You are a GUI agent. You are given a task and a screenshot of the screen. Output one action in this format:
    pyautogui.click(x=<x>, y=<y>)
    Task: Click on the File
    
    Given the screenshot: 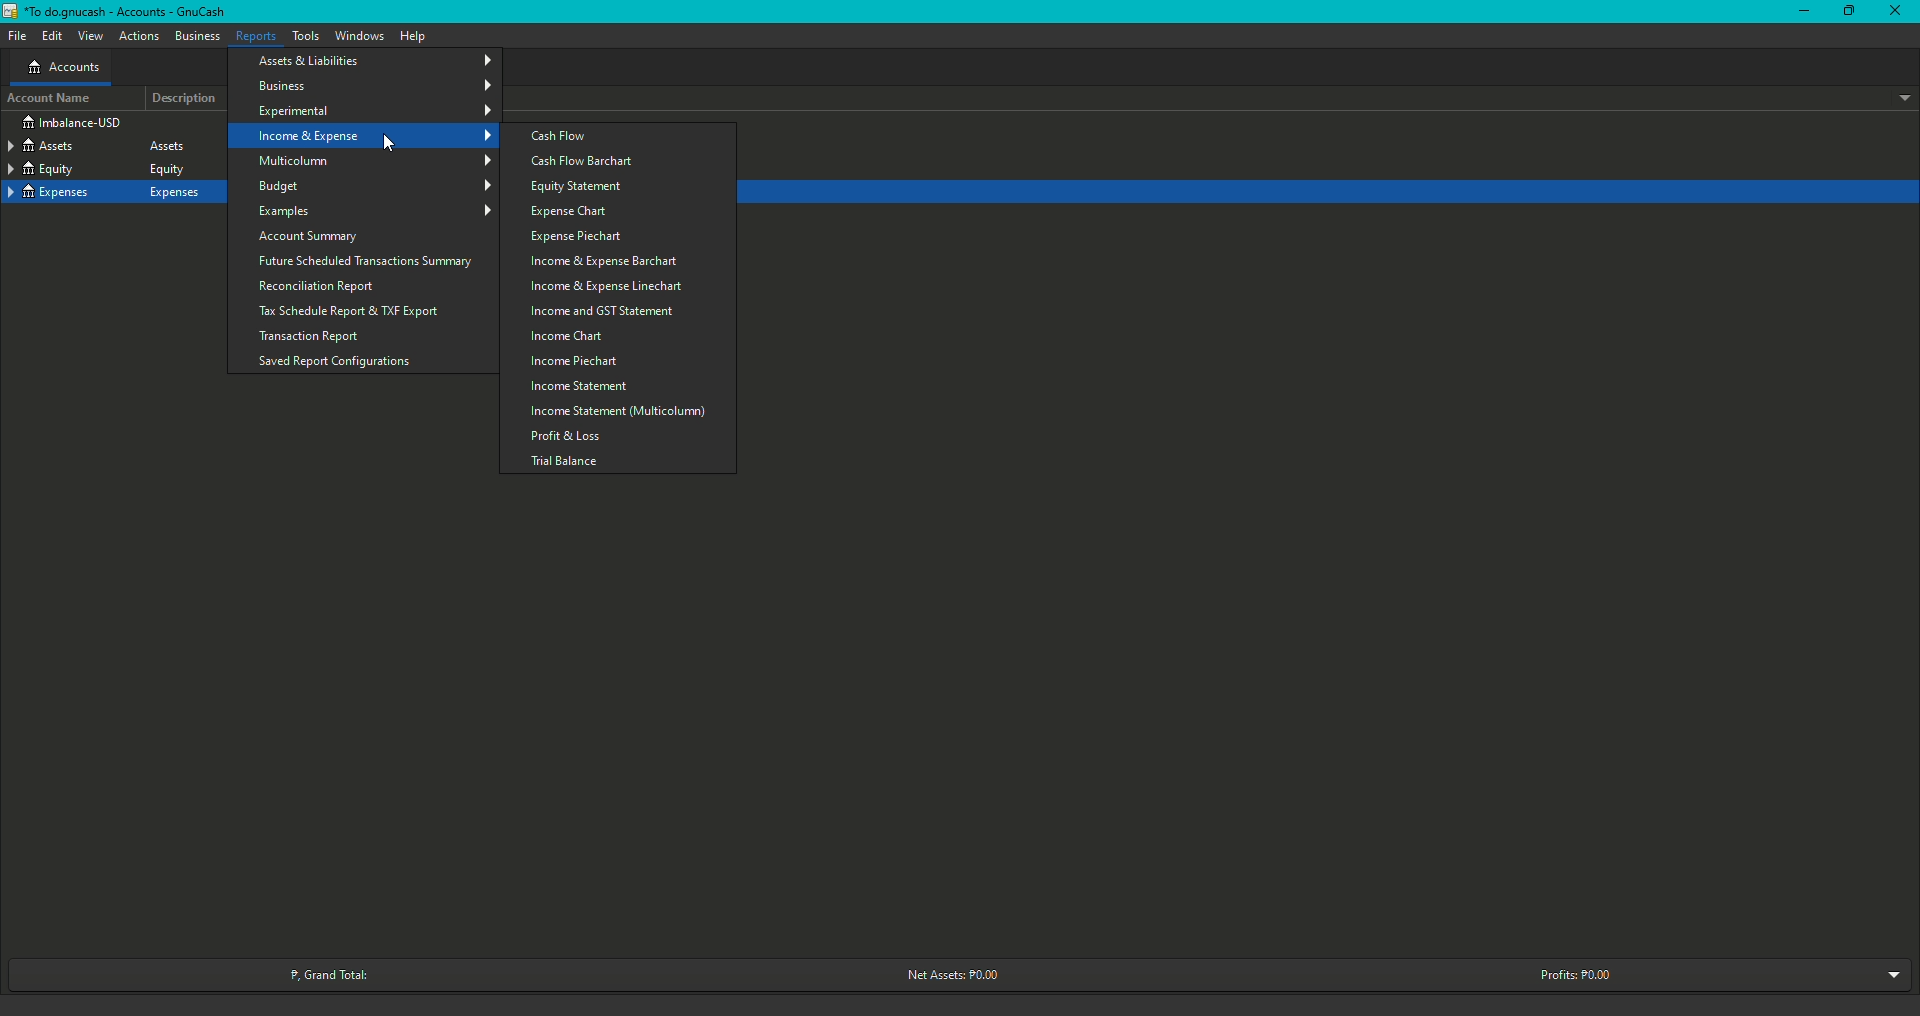 What is the action you would take?
    pyautogui.click(x=18, y=36)
    